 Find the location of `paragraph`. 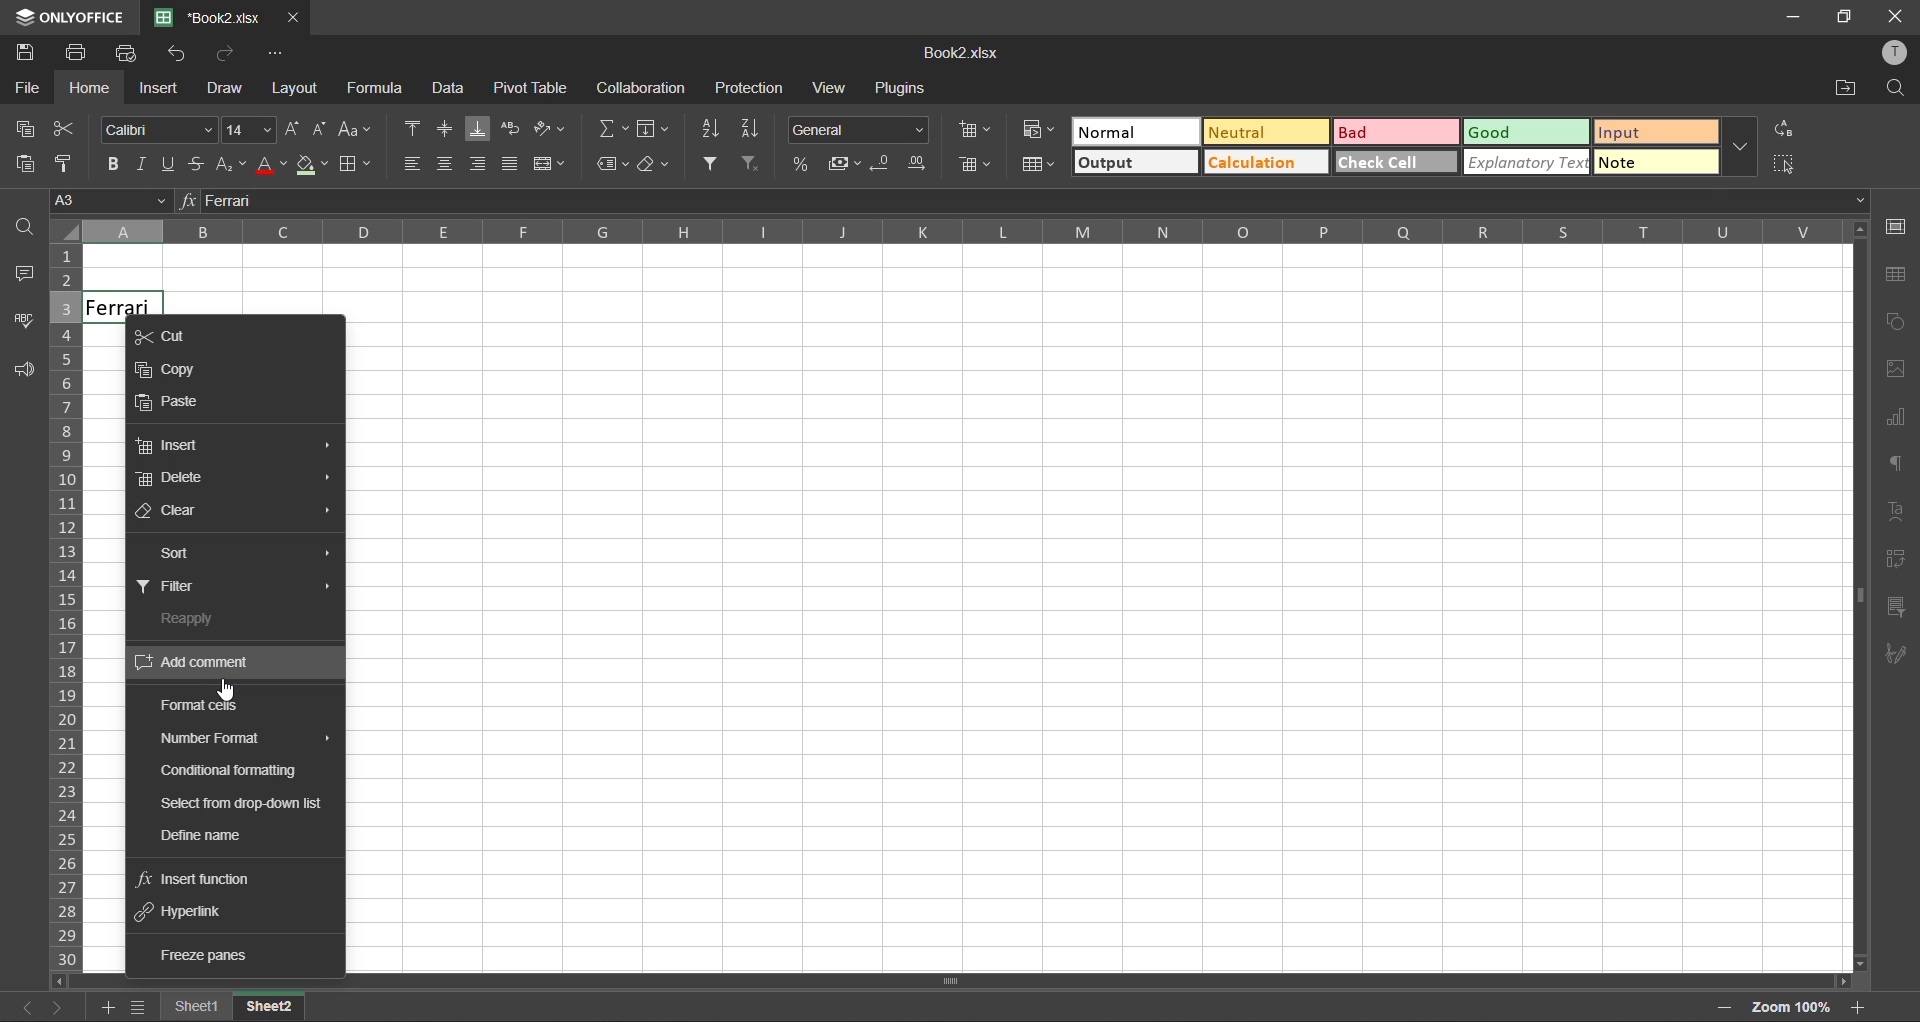

paragraph is located at coordinates (1901, 466).